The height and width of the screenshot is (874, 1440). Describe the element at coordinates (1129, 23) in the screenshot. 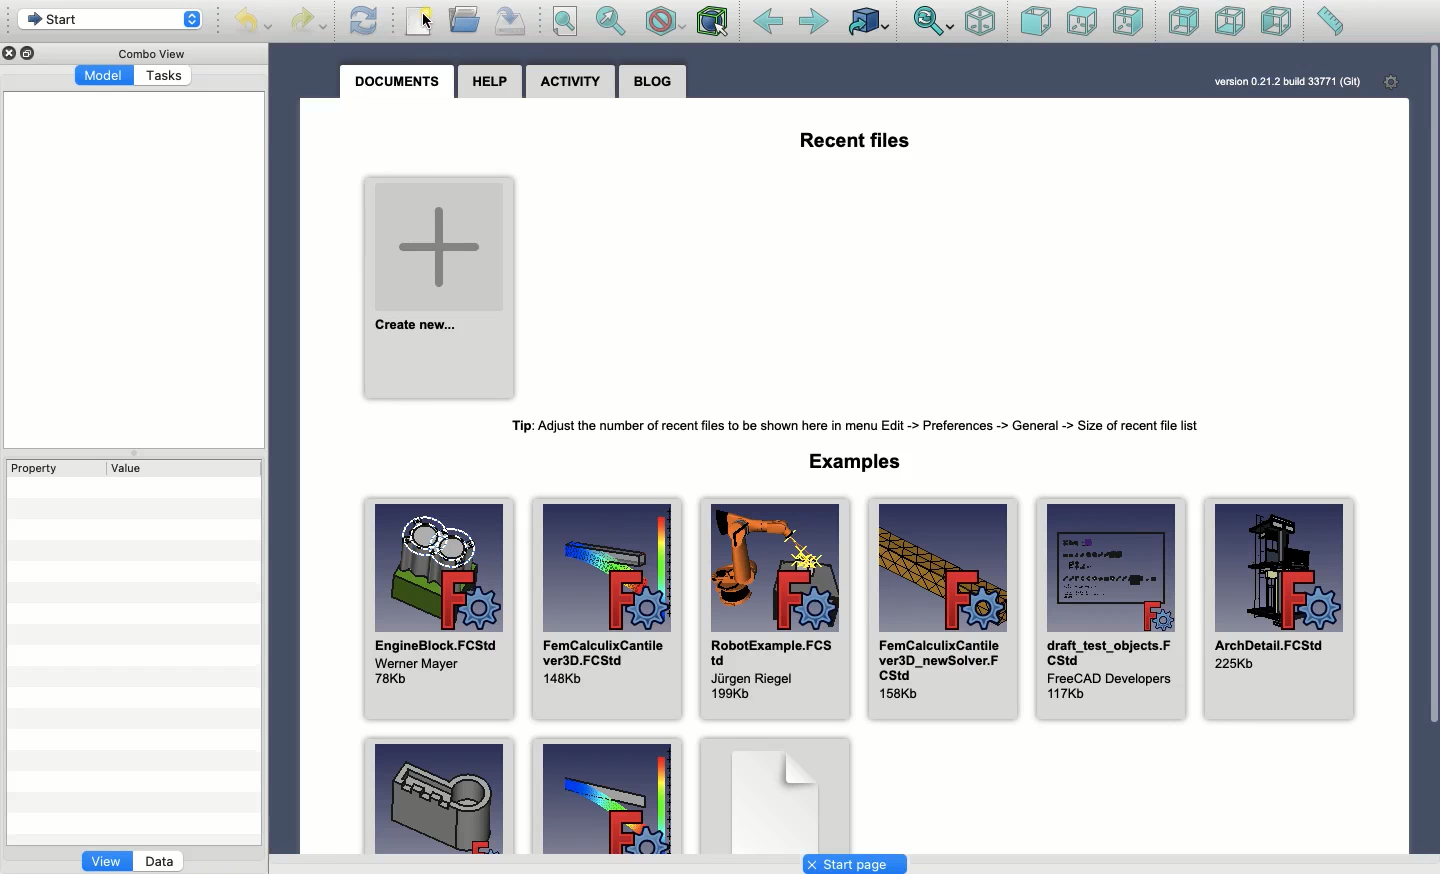

I see `Right` at that location.